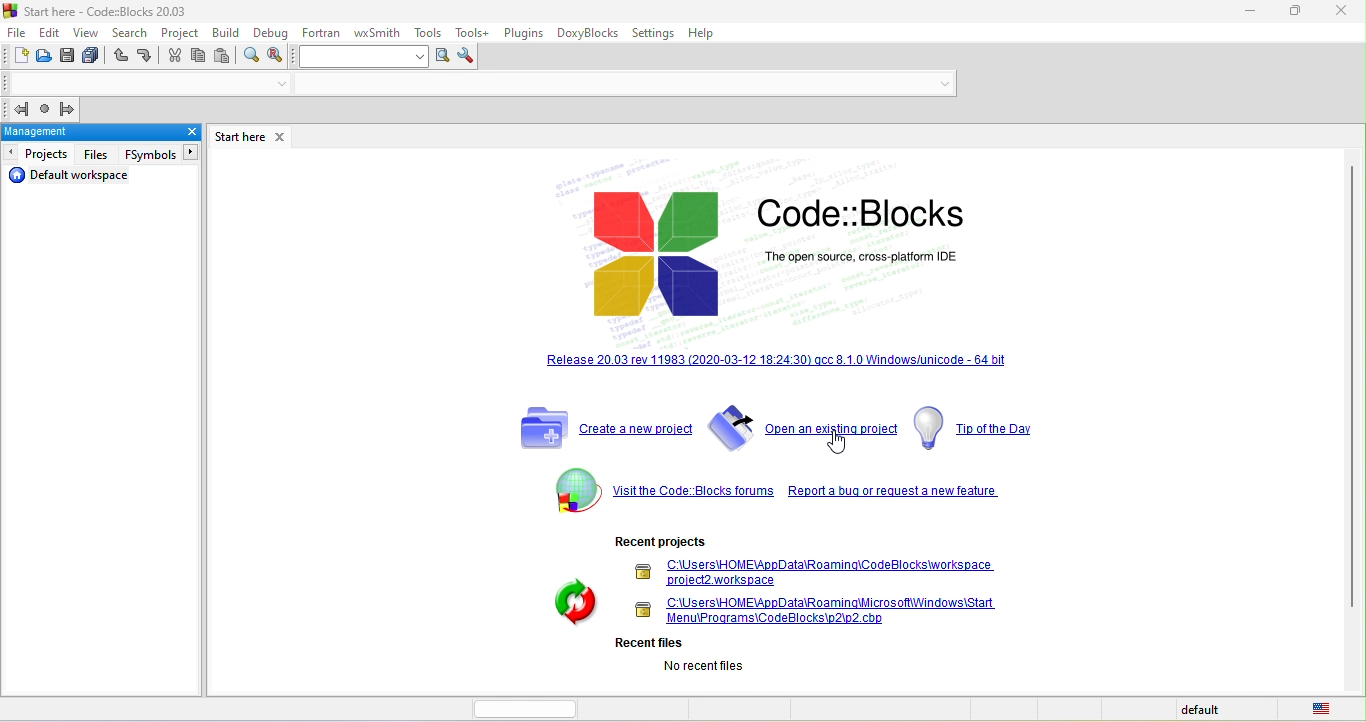 The height and width of the screenshot is (722, 1366). What do you see at coordinates (321, 34) in the screenshot?
I see `fortran` at bounding box center [321, 34].